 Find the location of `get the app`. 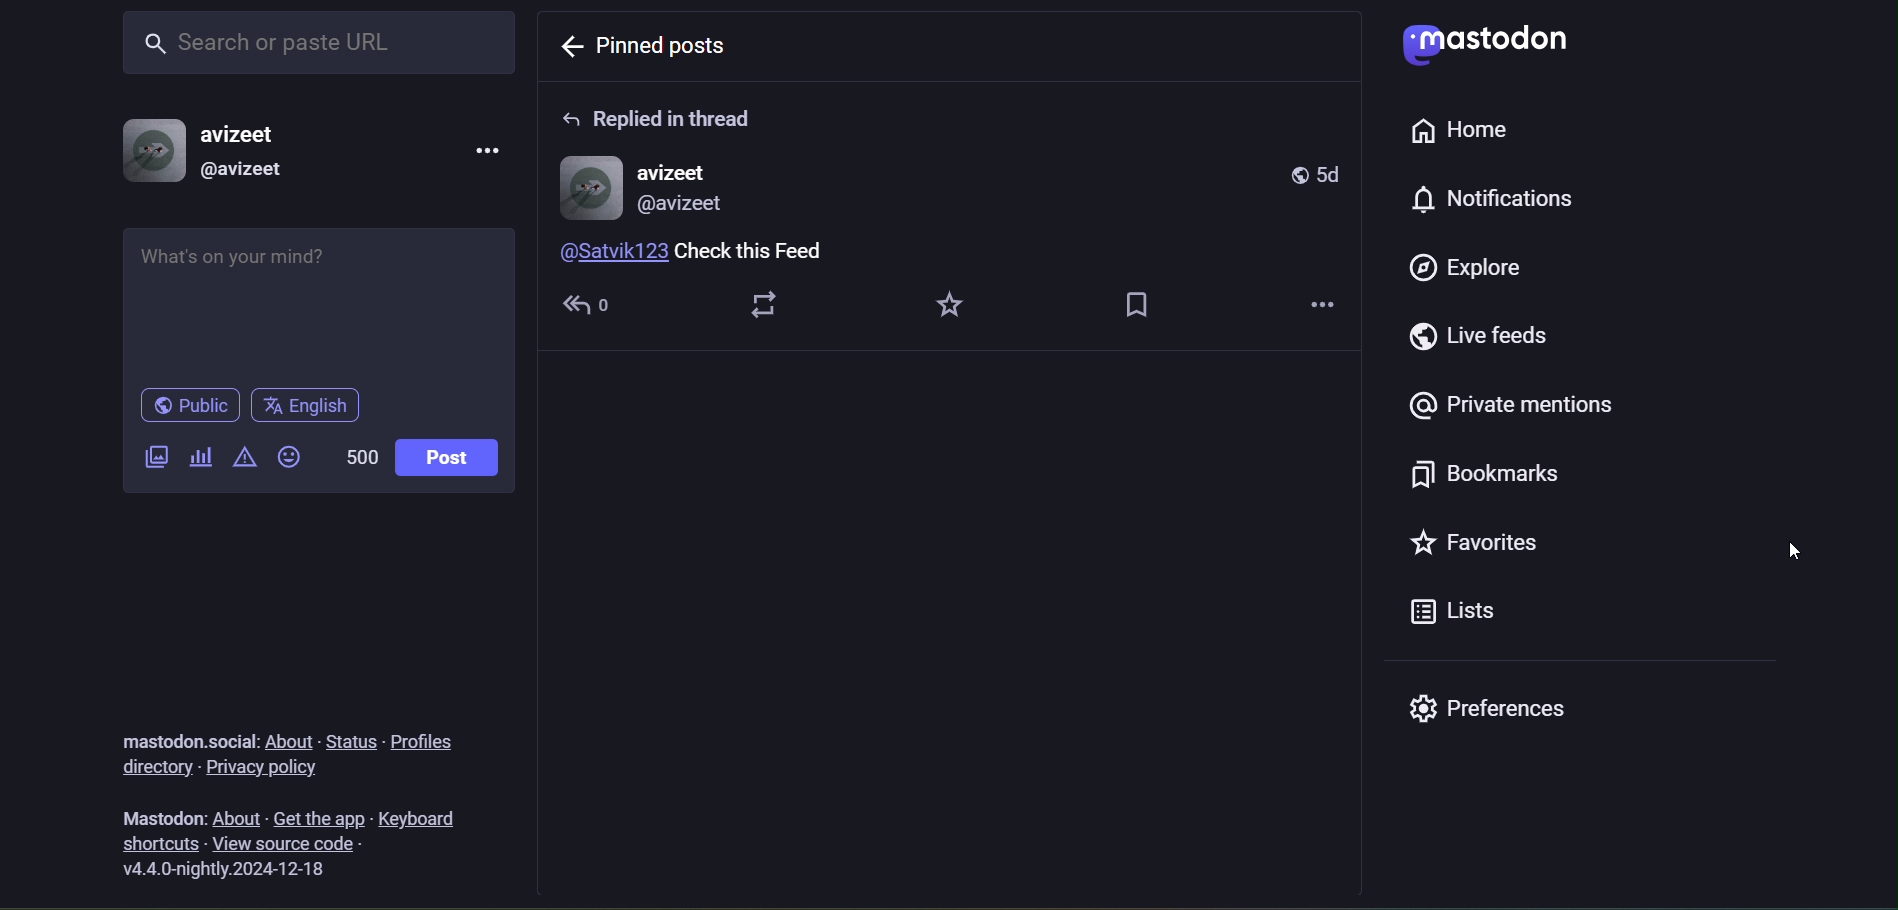

get the app is located at coordinates (317, 815).